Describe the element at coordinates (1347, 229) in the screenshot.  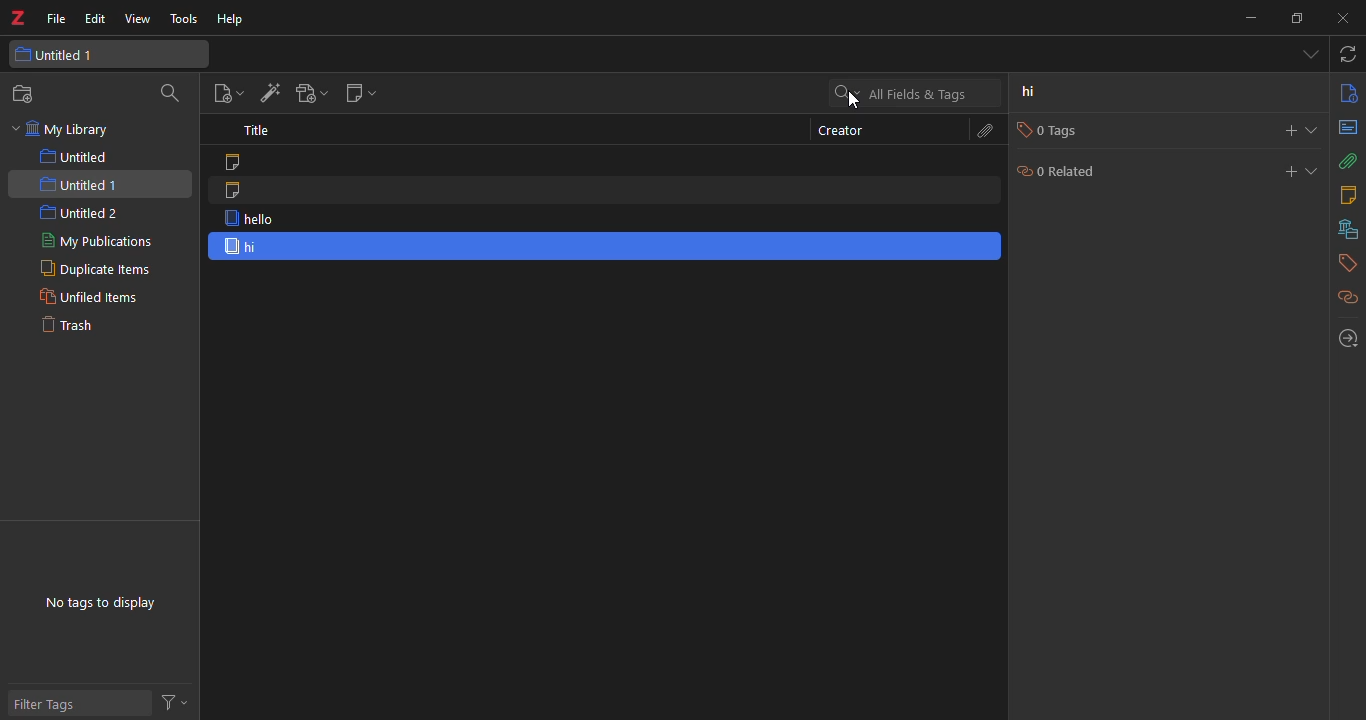
I see `library` at that location.